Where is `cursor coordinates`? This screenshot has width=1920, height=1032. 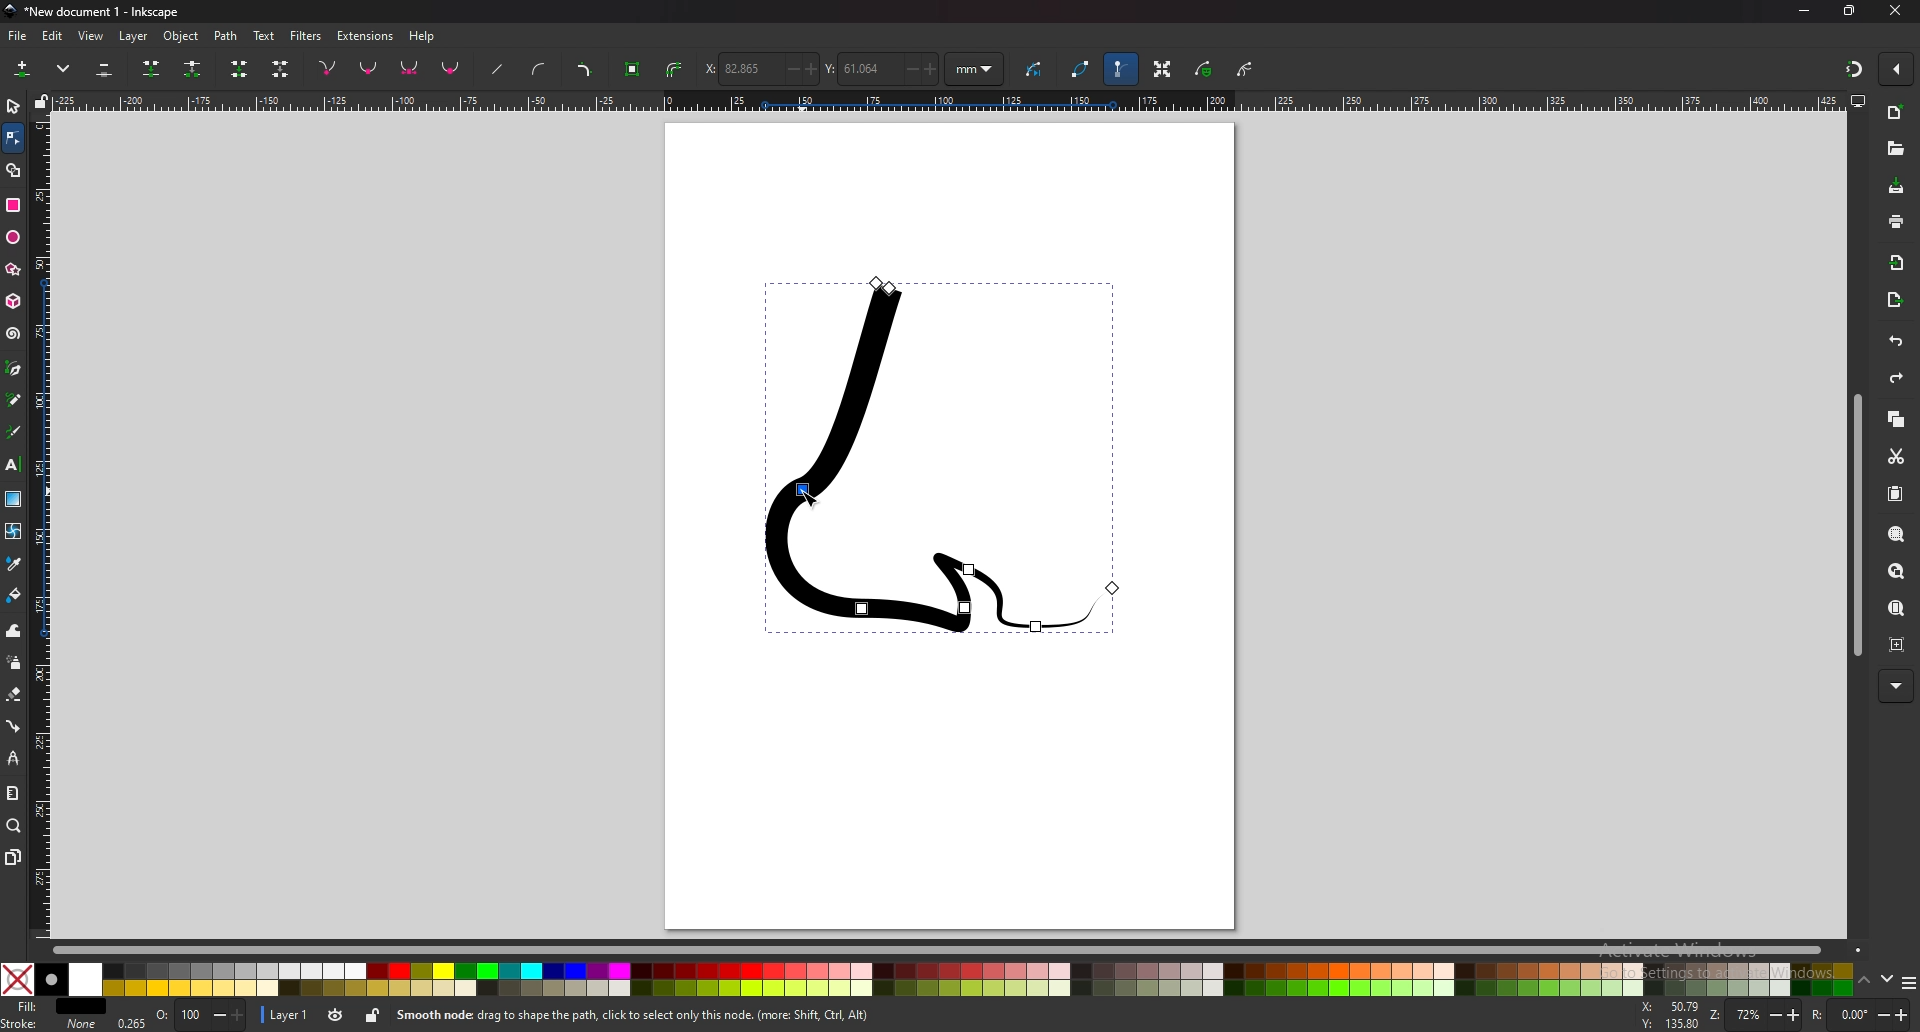 cursor coordinates is located at coordinates (1673, 1016).